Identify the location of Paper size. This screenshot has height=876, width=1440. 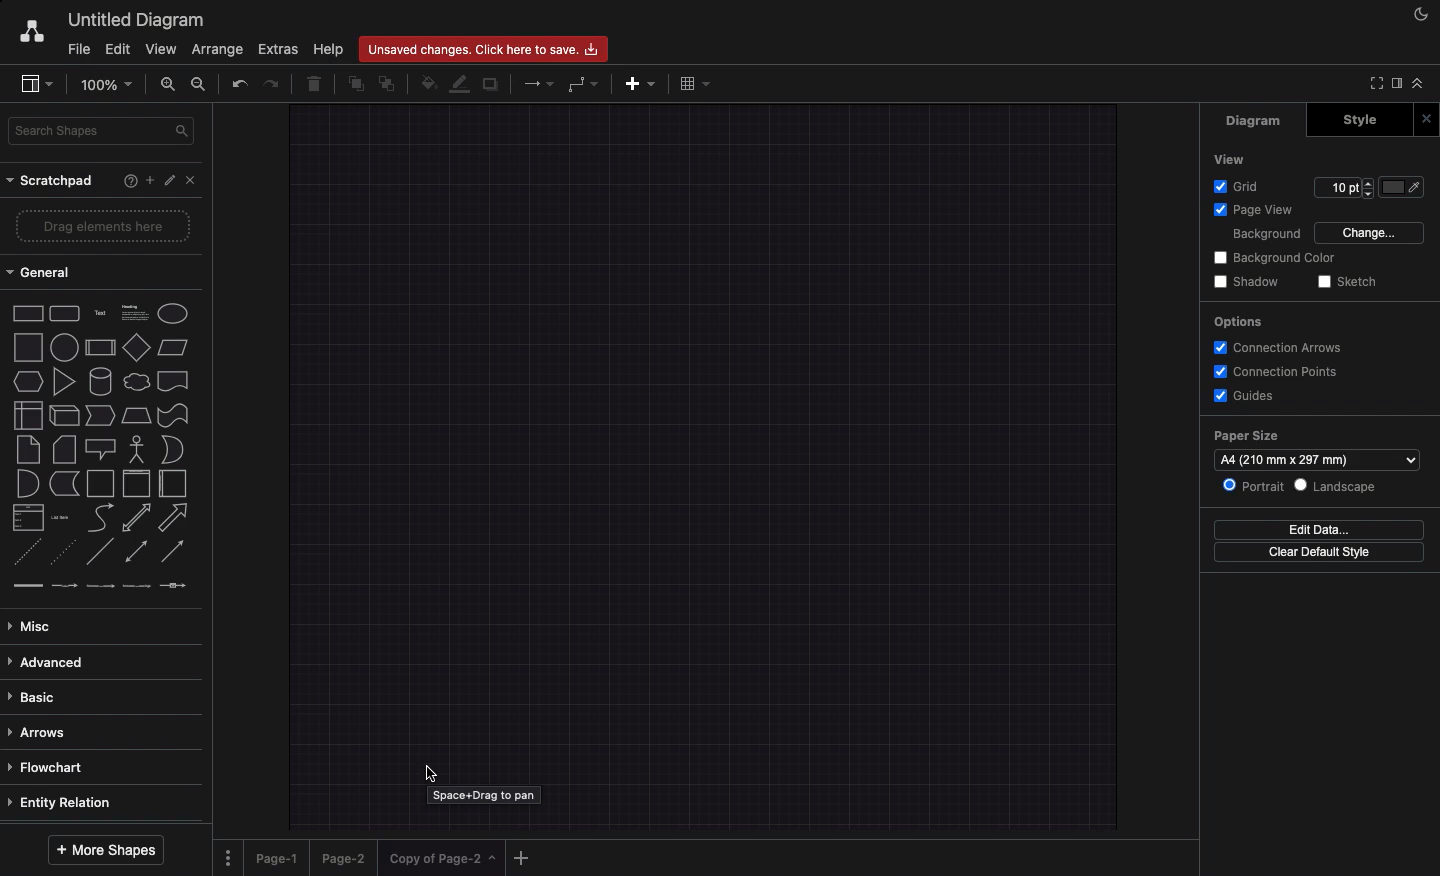
(1248, 436).